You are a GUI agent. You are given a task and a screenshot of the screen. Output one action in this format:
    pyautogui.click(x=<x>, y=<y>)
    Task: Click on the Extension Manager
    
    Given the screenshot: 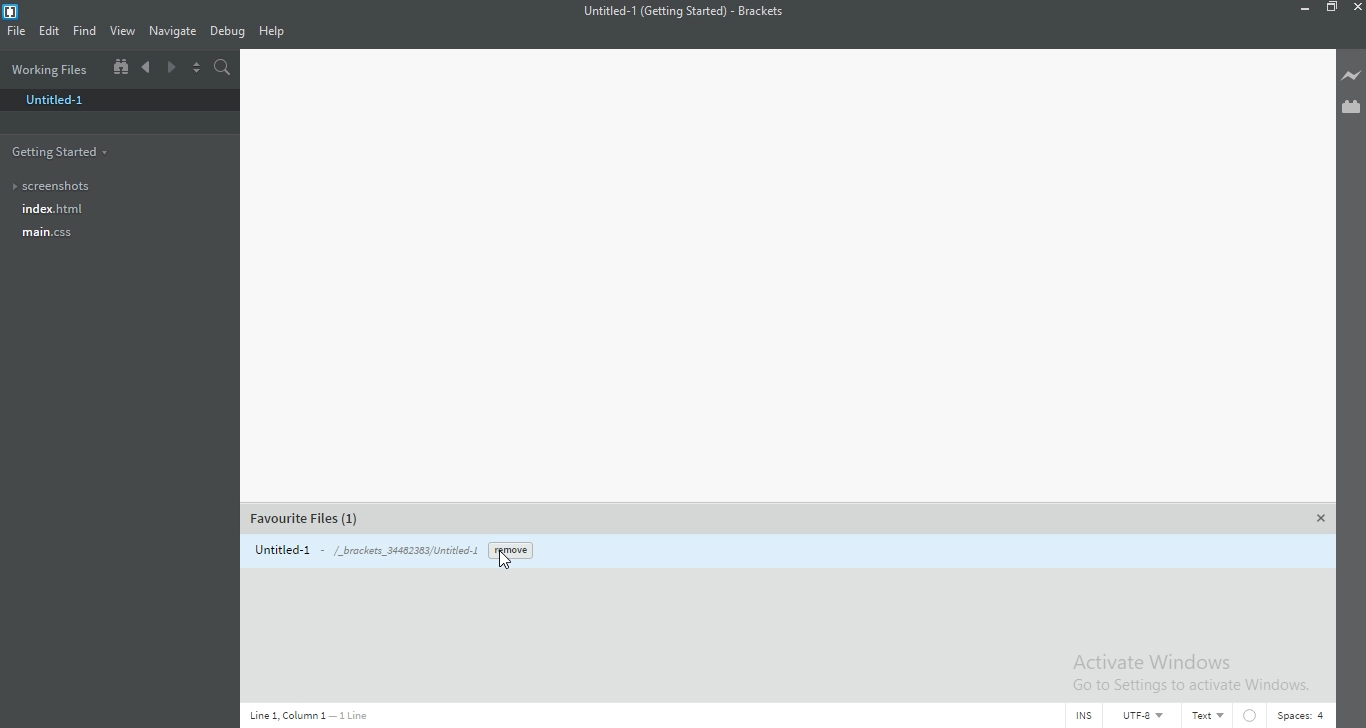 What is the action you would take?
    pyautogui.click(x=1349, y=108)
    